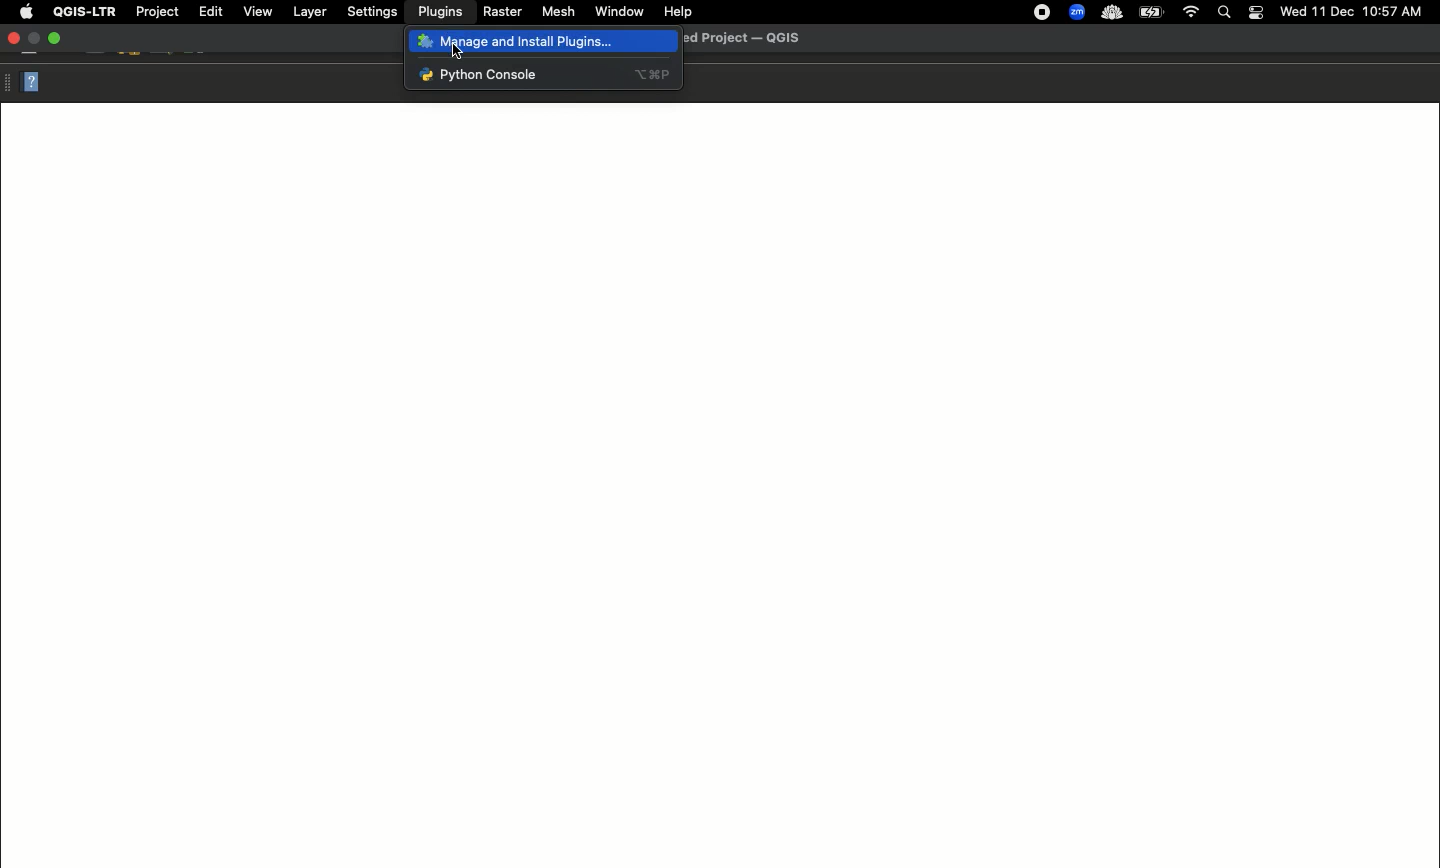 Image resolution: width=1440 pixels, height=868 pixels. I want to click on Plugins, so click(439, 10).